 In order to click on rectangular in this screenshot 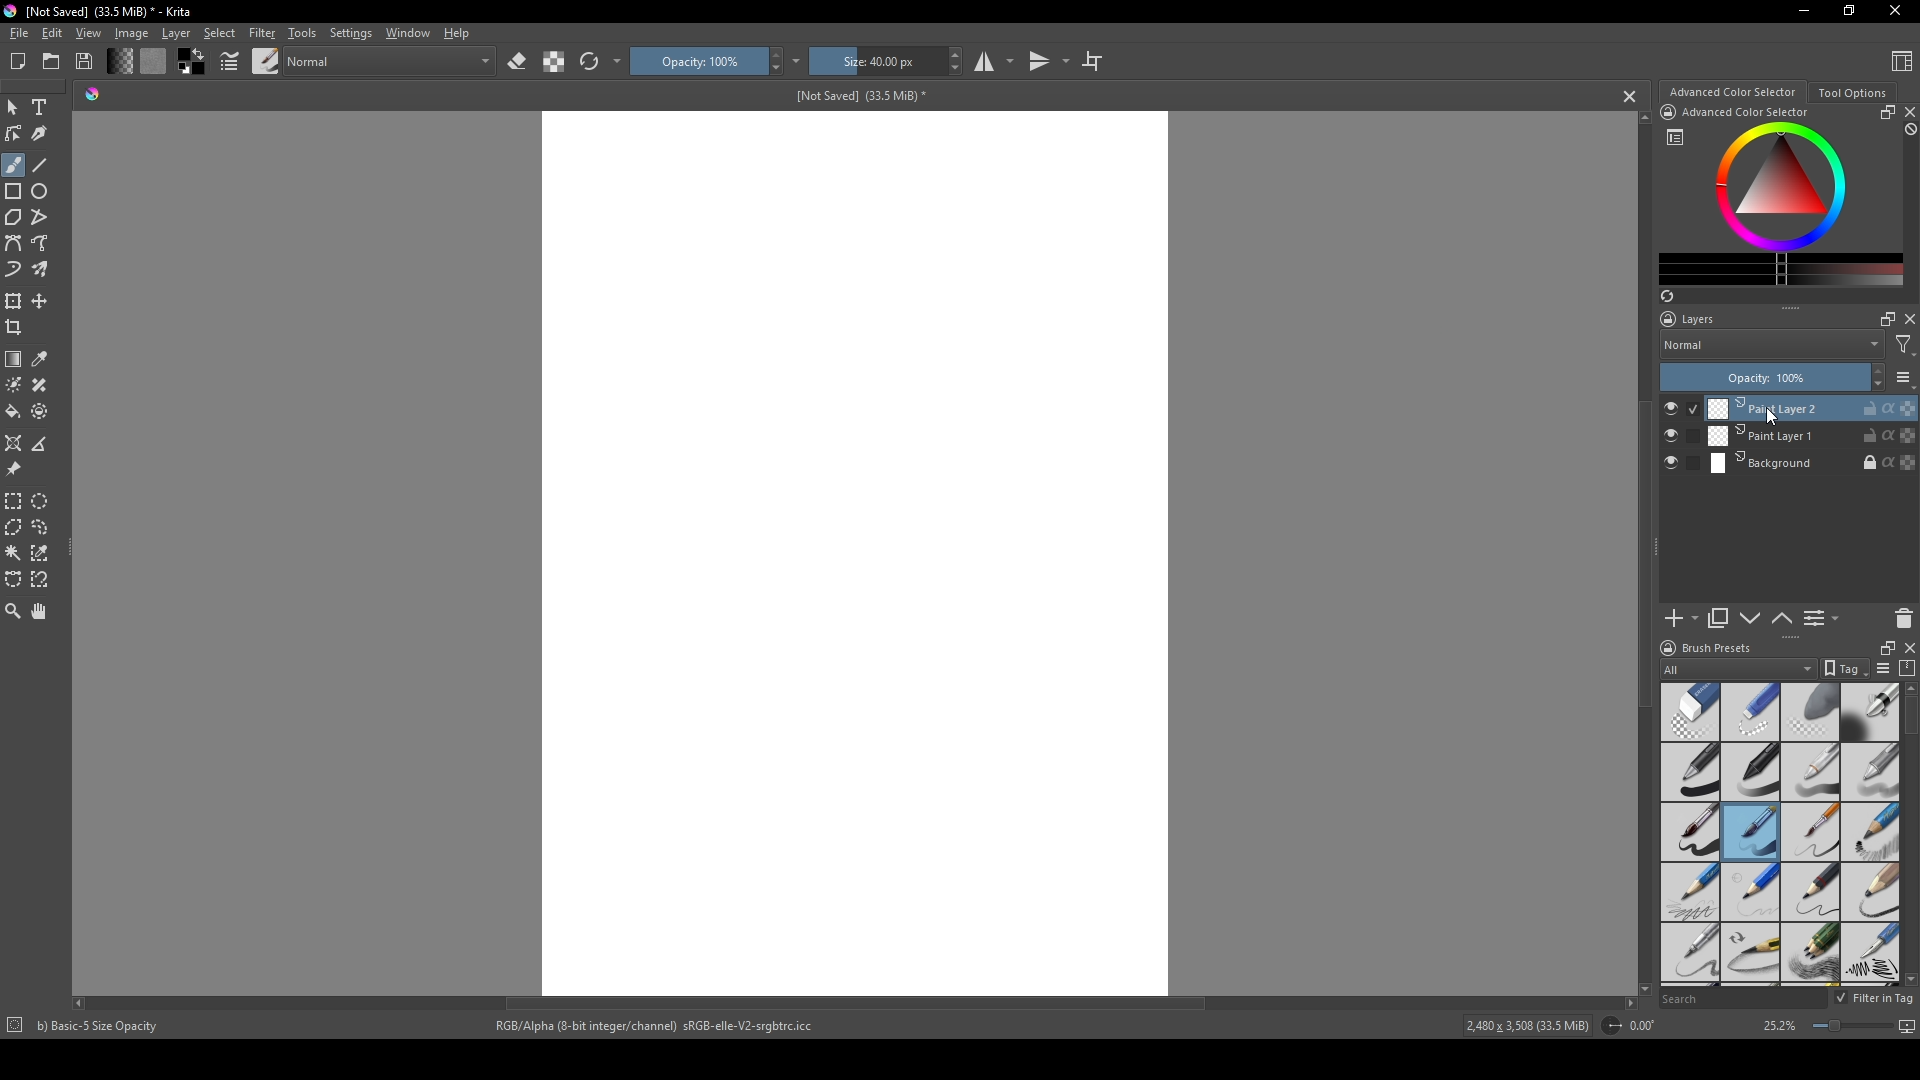, I will do `click(14, 500)`.